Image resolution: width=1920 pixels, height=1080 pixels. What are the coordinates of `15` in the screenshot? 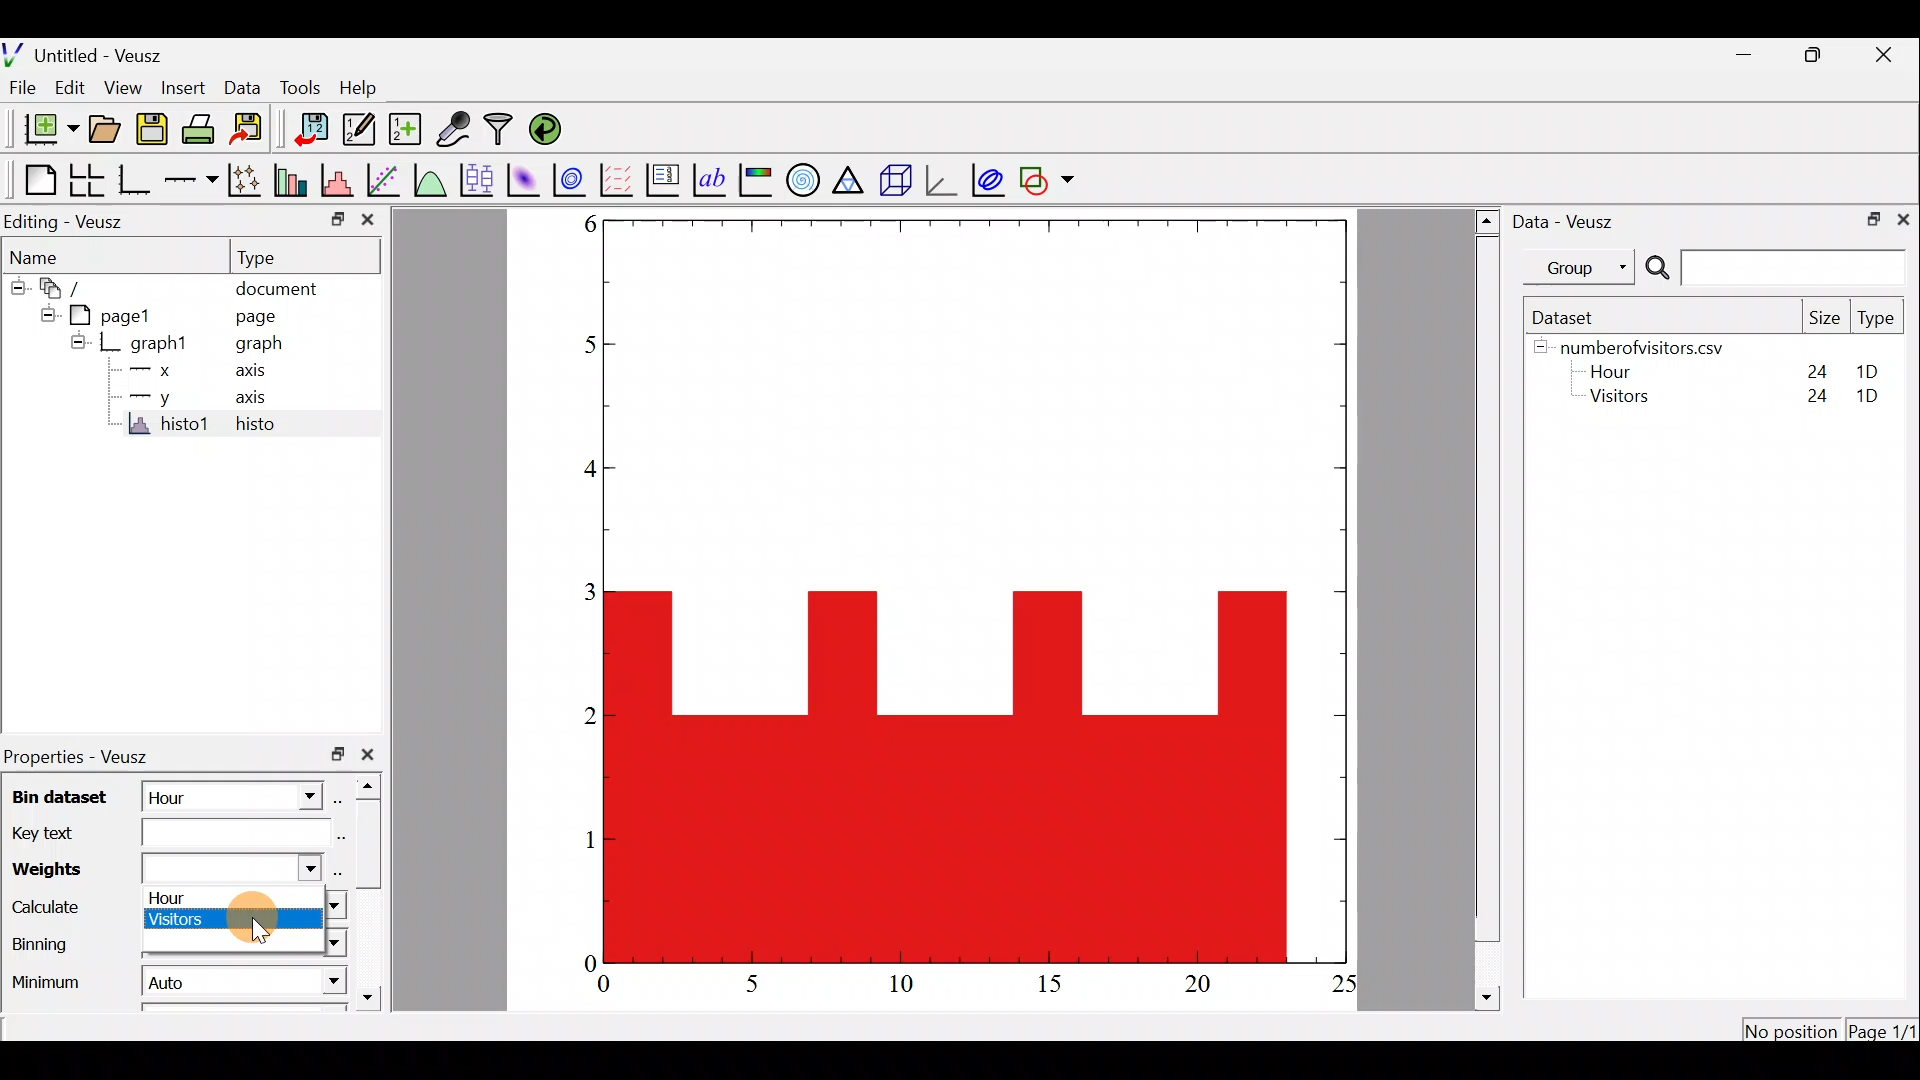 It's located at (1058, 985).